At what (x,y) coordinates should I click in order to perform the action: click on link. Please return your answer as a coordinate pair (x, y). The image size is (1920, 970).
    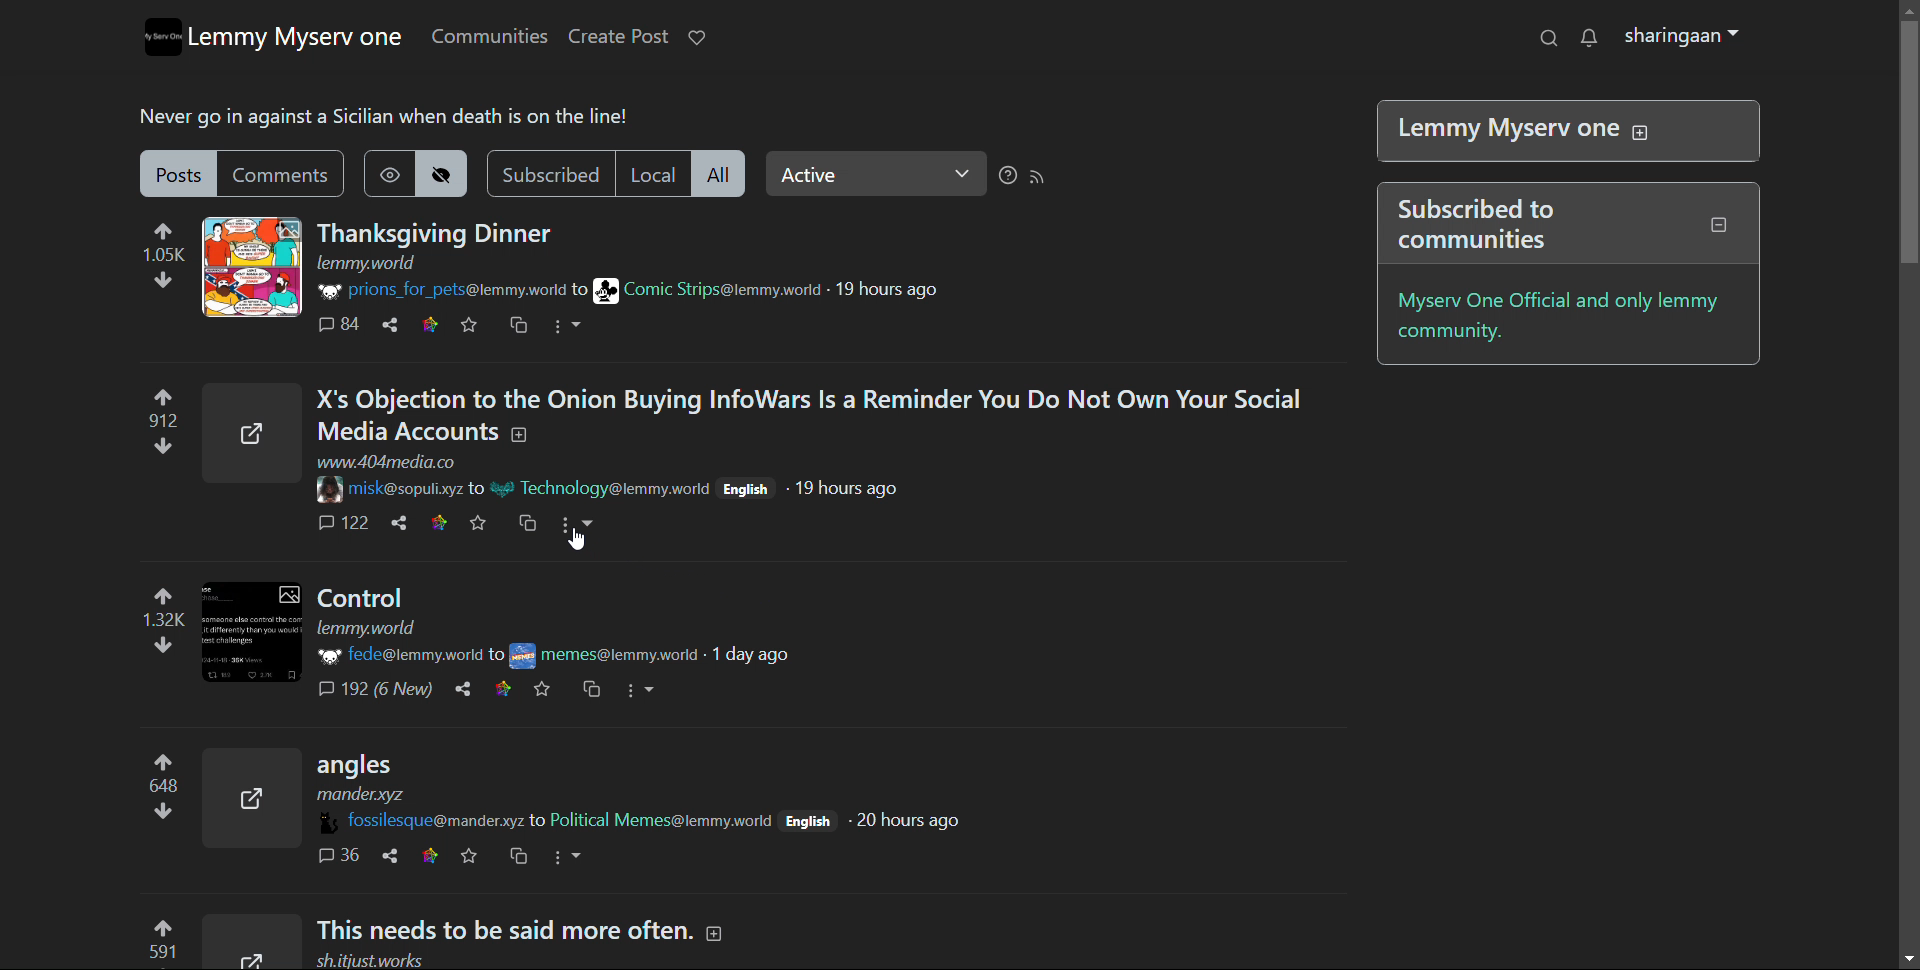
    Looking at the image, I should click on (506, 688).